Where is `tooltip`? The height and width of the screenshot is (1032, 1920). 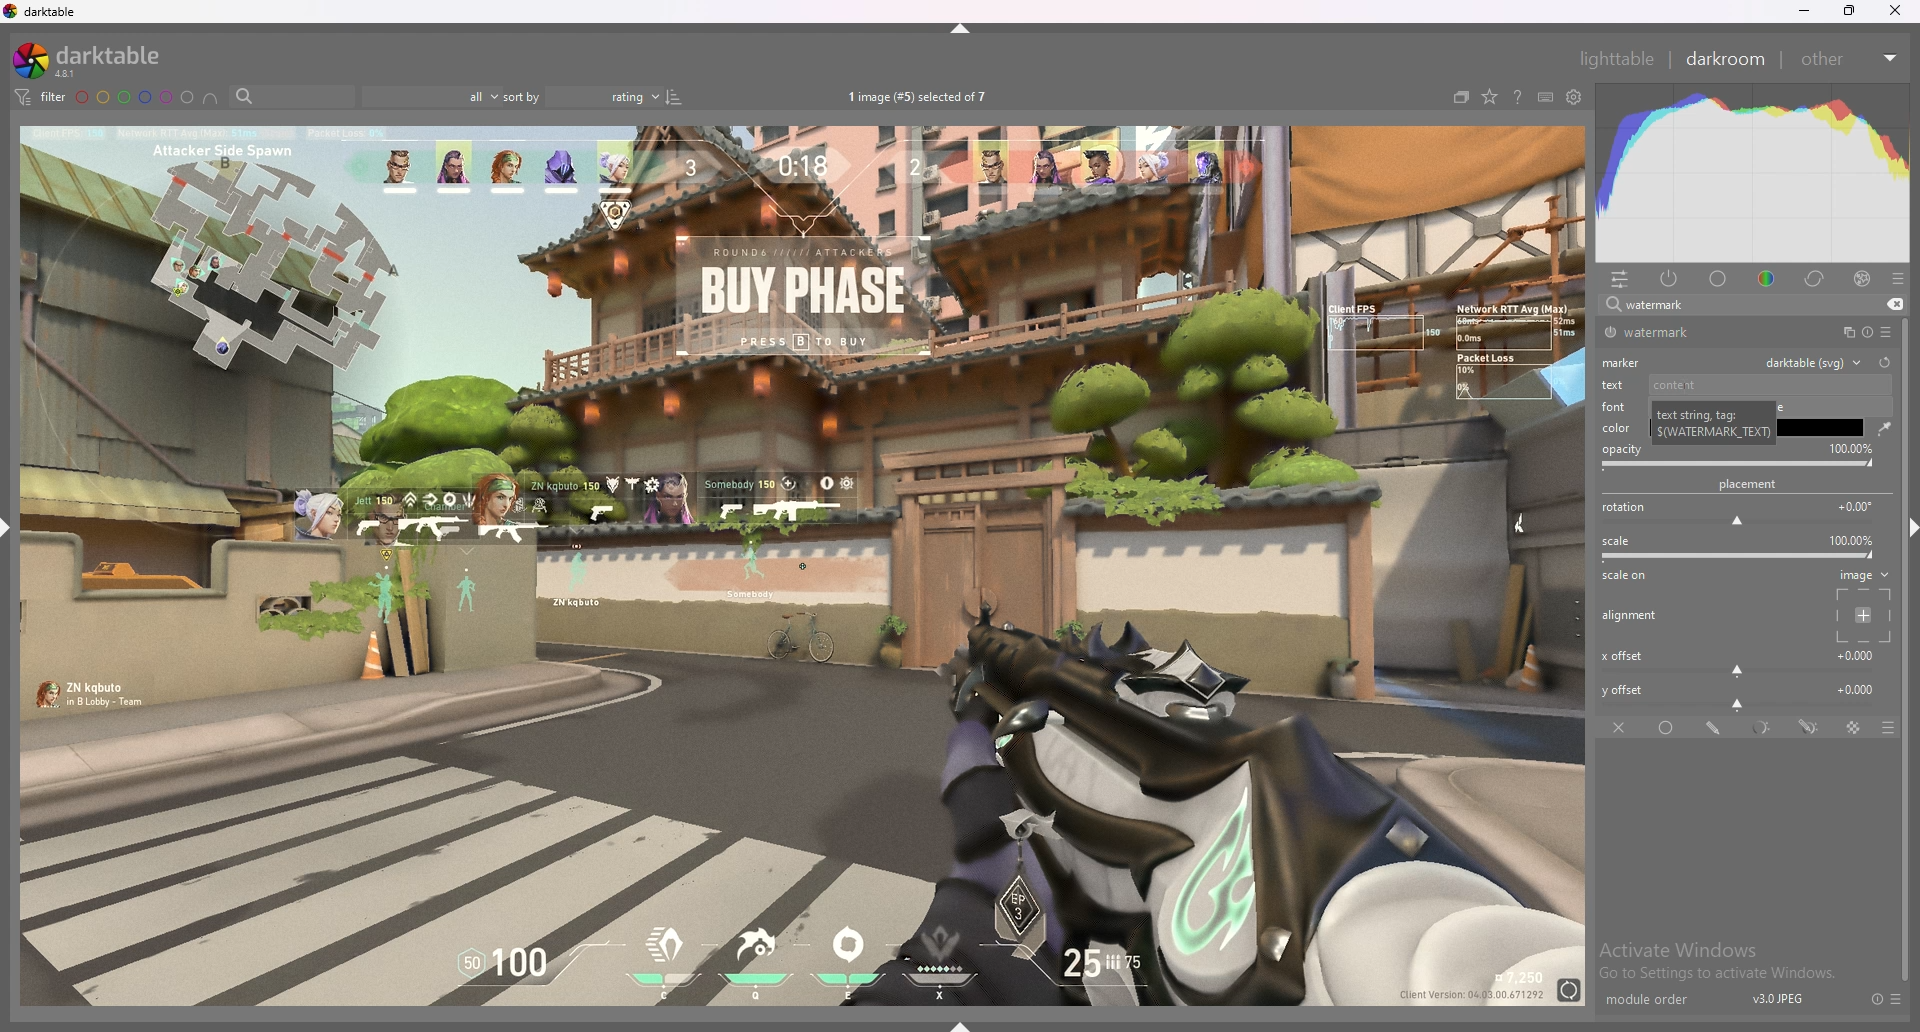 tooltip is located at coordinates (1716, 417).